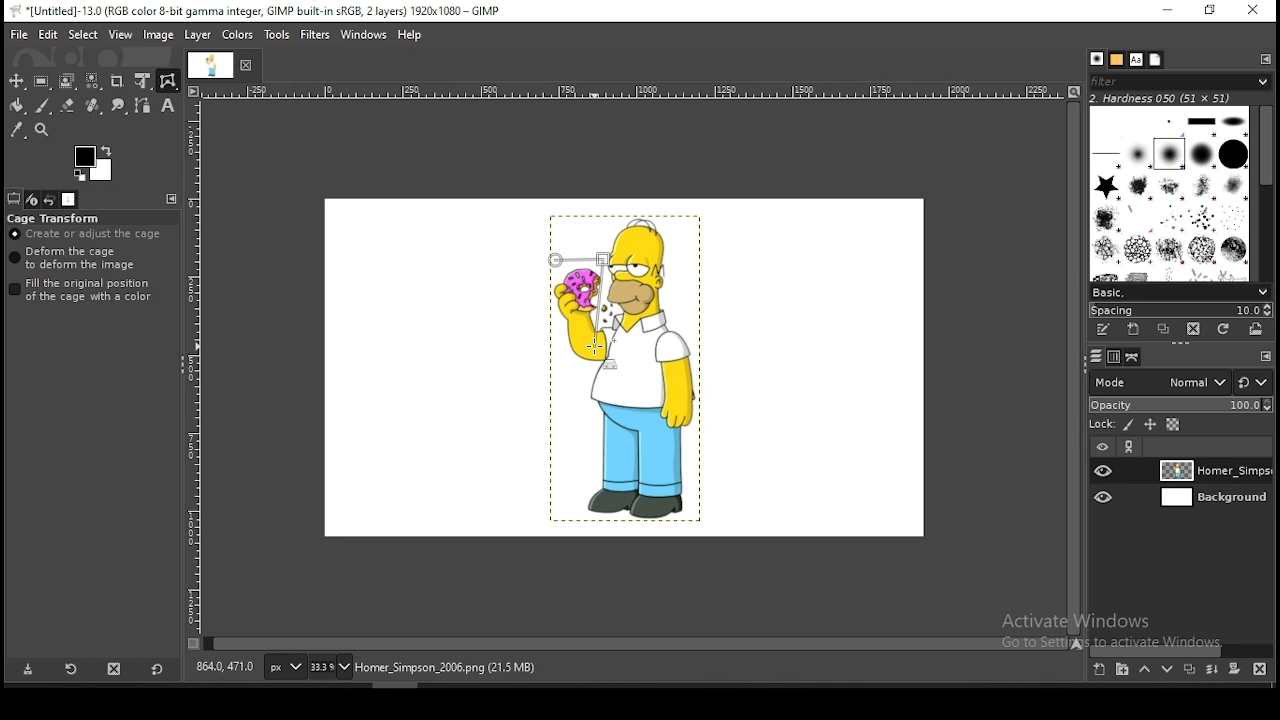 Image resolution: width=1280 pixels, height=720 pixels. I want to click on layer, so click(1213, 471).